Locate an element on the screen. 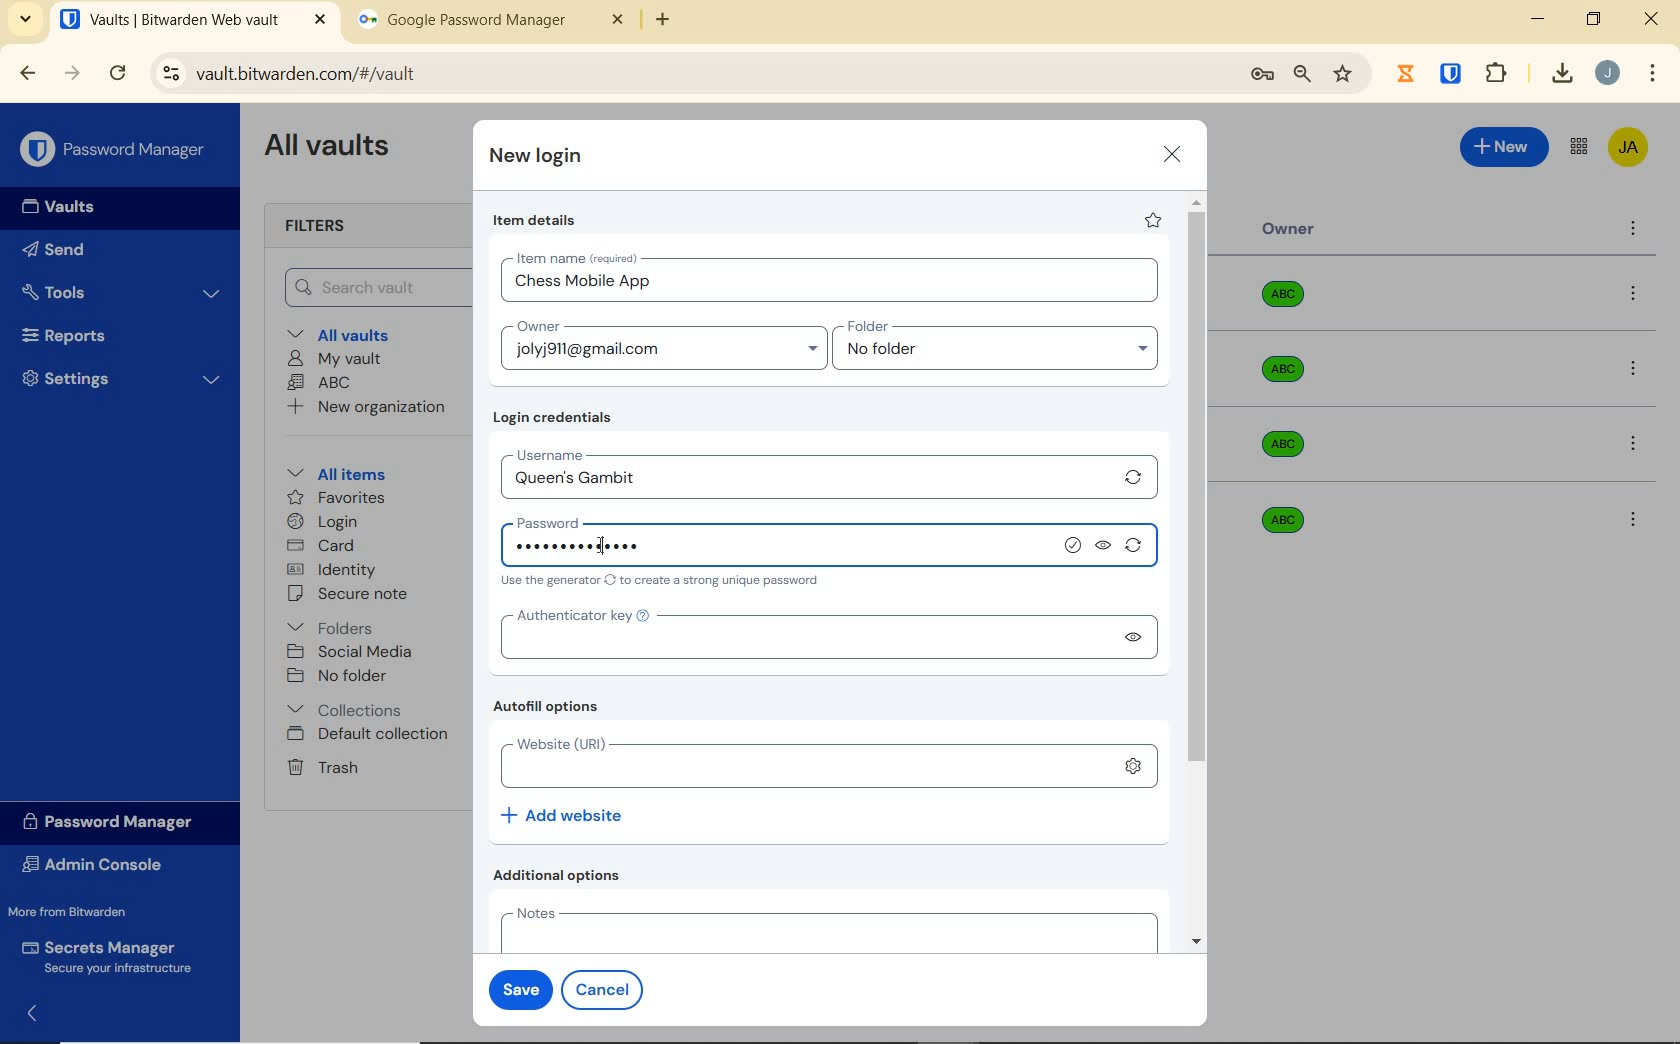 Image resolution: width=1680 pixels, height=1044 pixels. All Vaults is located at coordinates (332, 148).